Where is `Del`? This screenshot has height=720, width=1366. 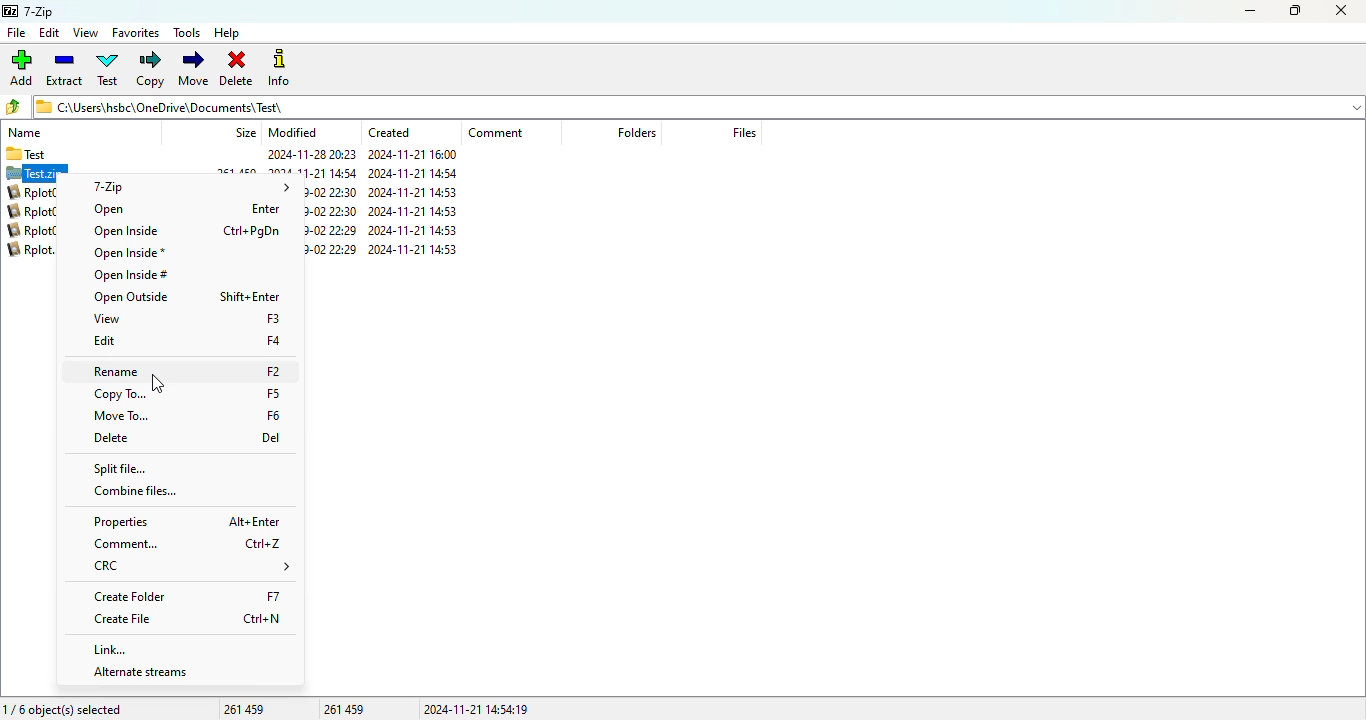 Del is located at coordinates (271, 438).